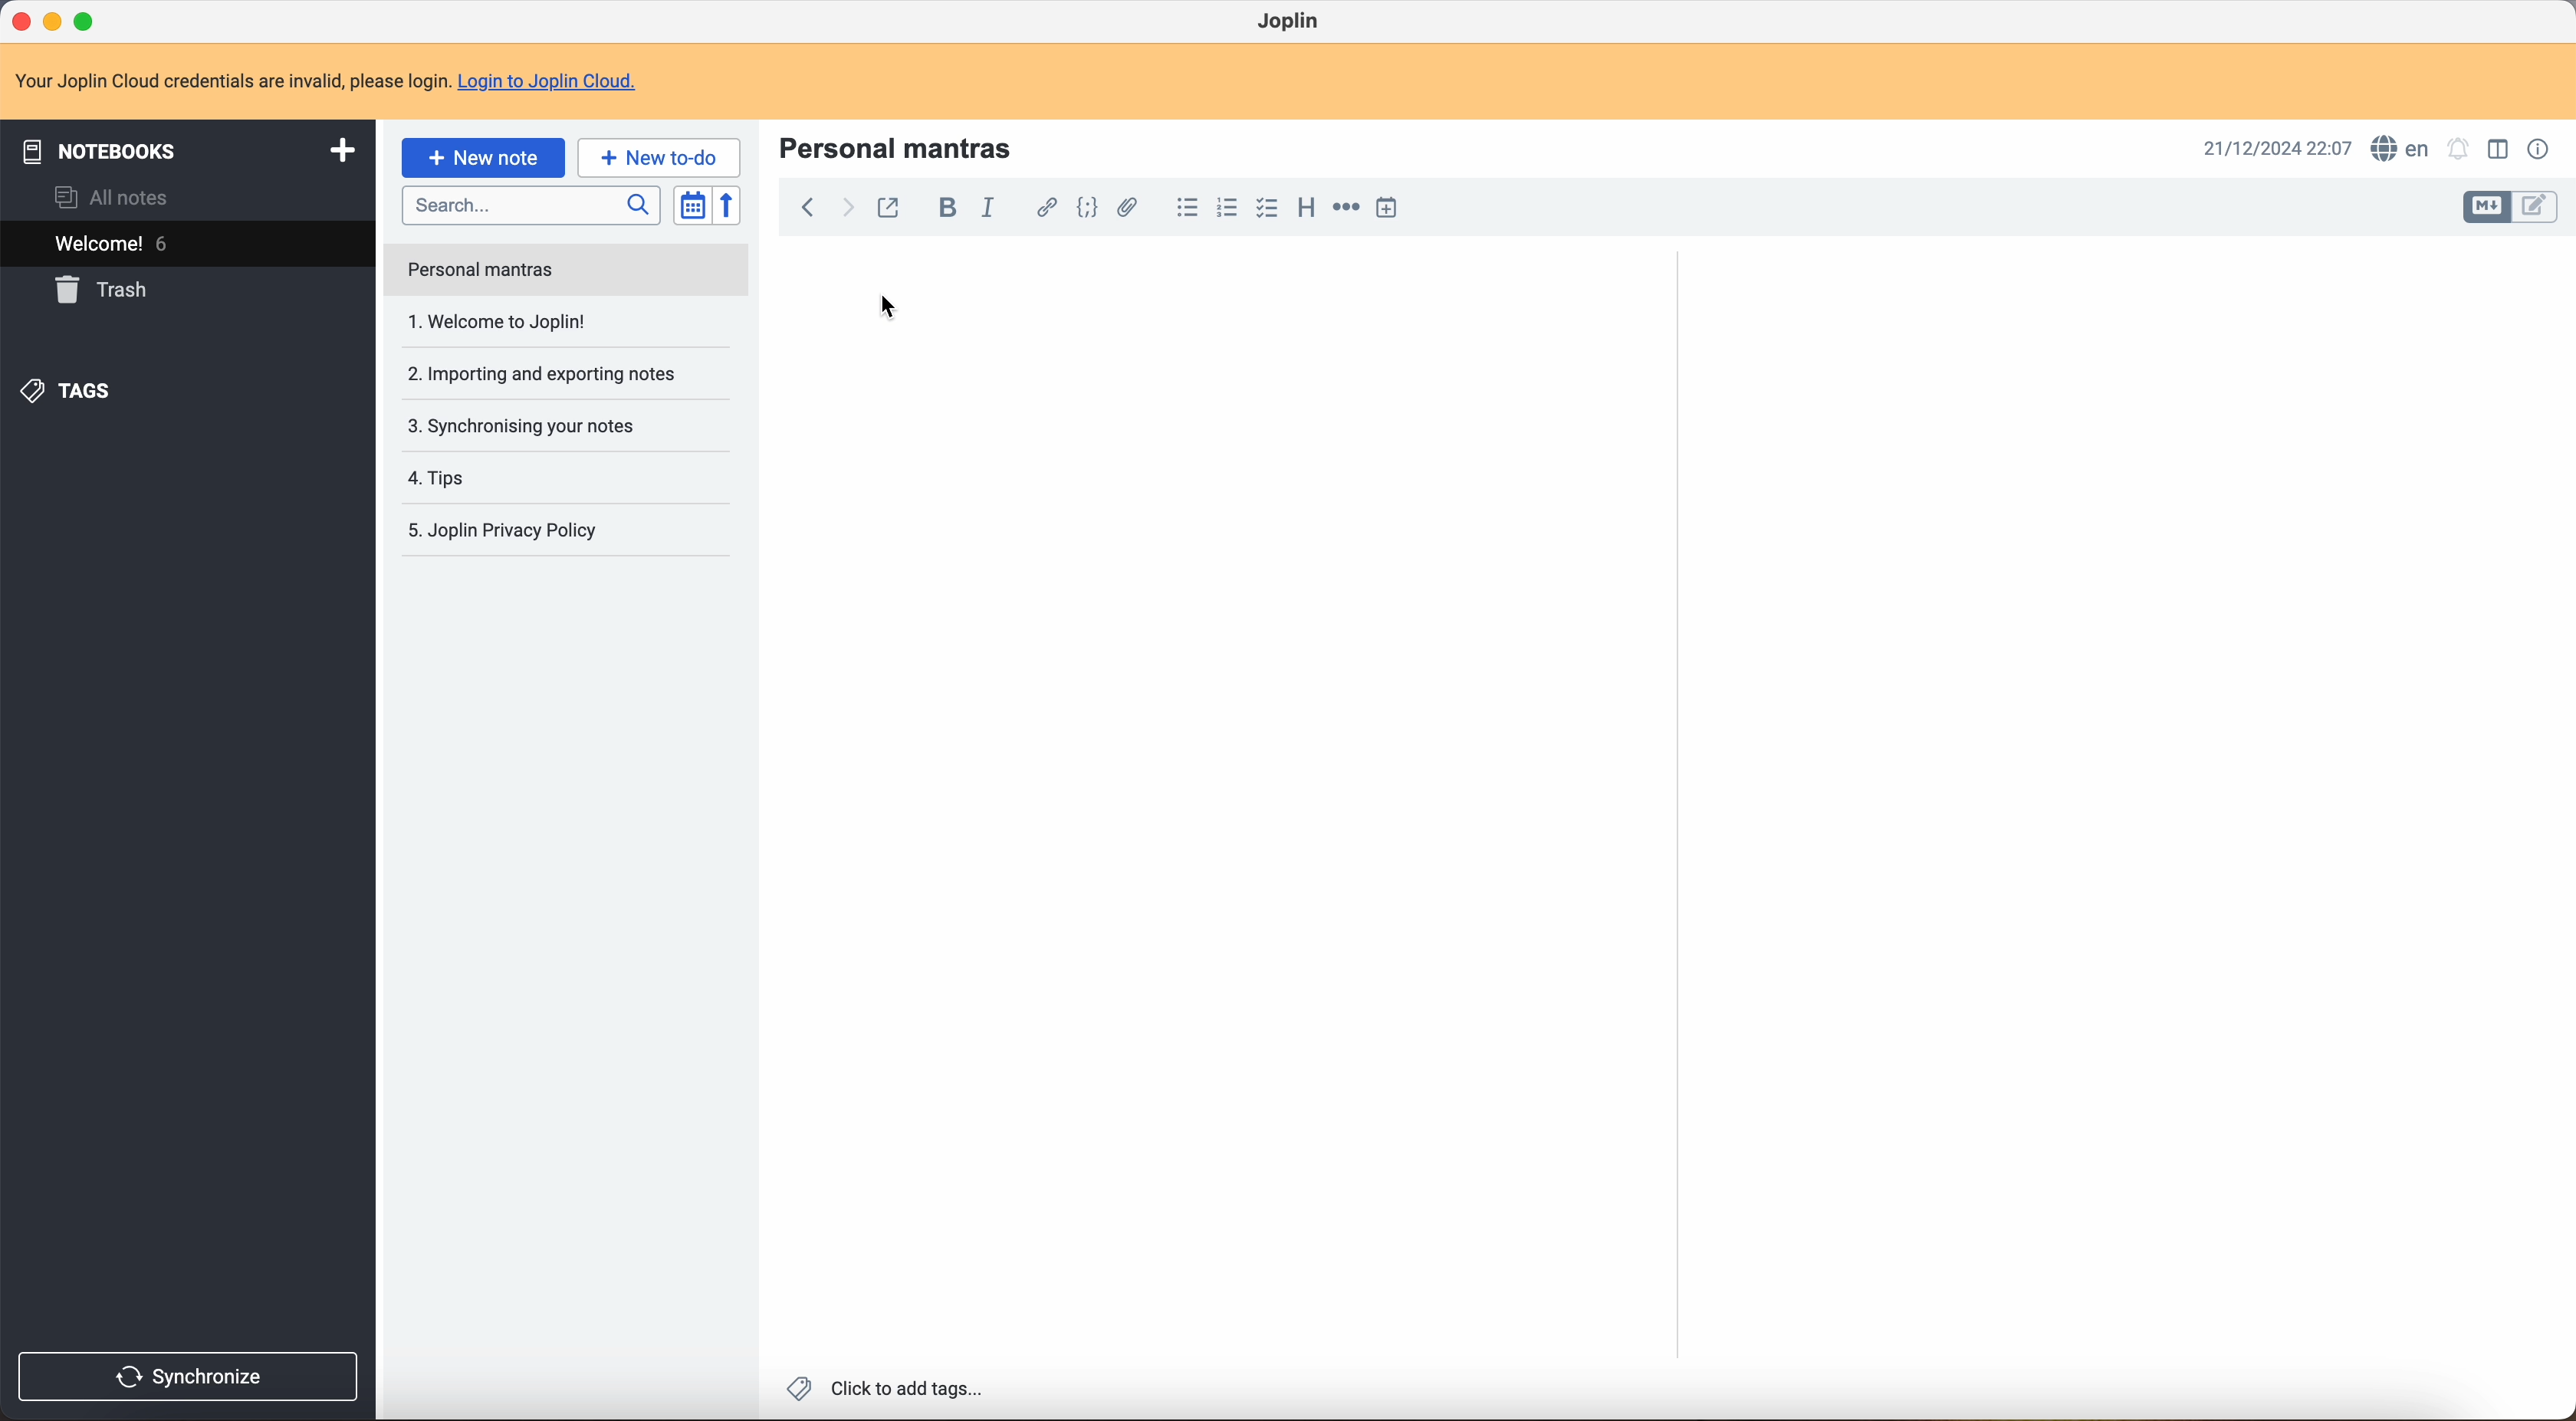  I want to click on toggle edit layout, so click(2502, 149).